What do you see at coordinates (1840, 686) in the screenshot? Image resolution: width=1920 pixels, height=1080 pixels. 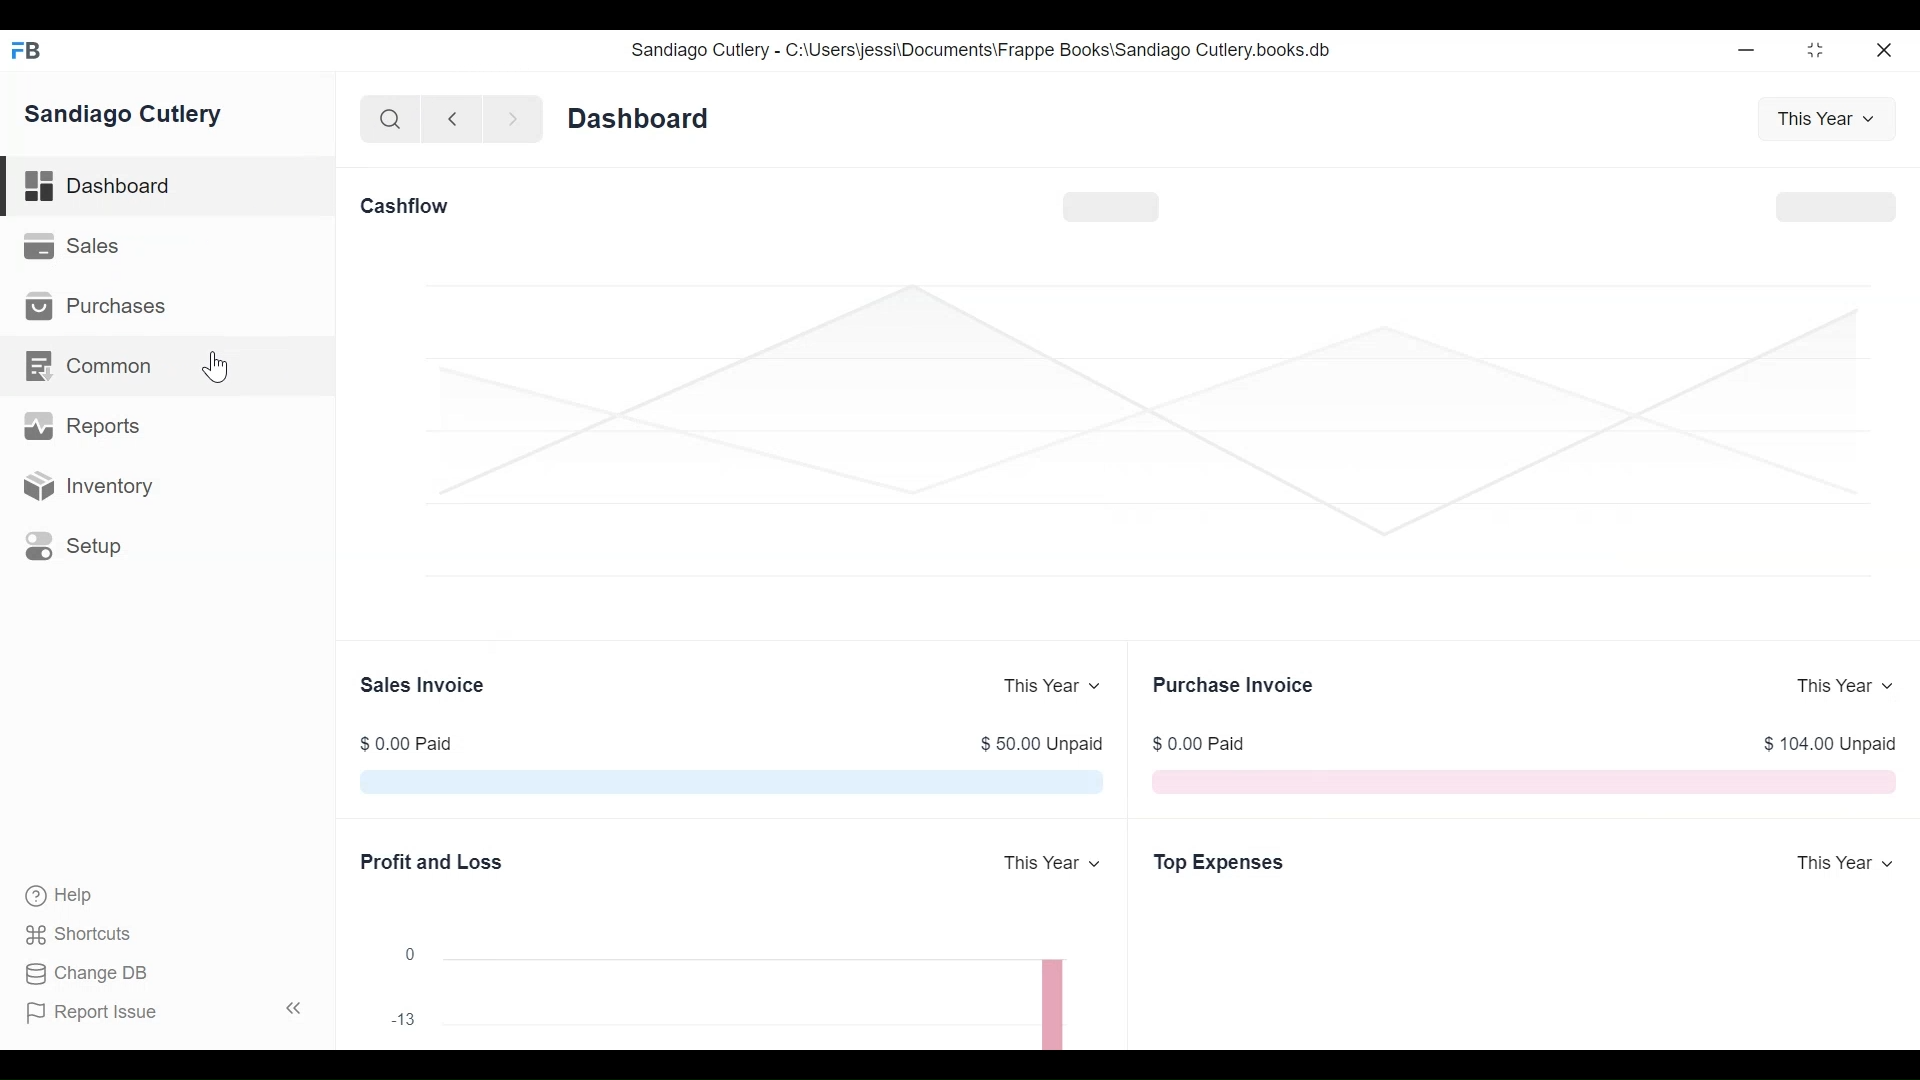 I see `This Year` at bounding box center [1840, 686].